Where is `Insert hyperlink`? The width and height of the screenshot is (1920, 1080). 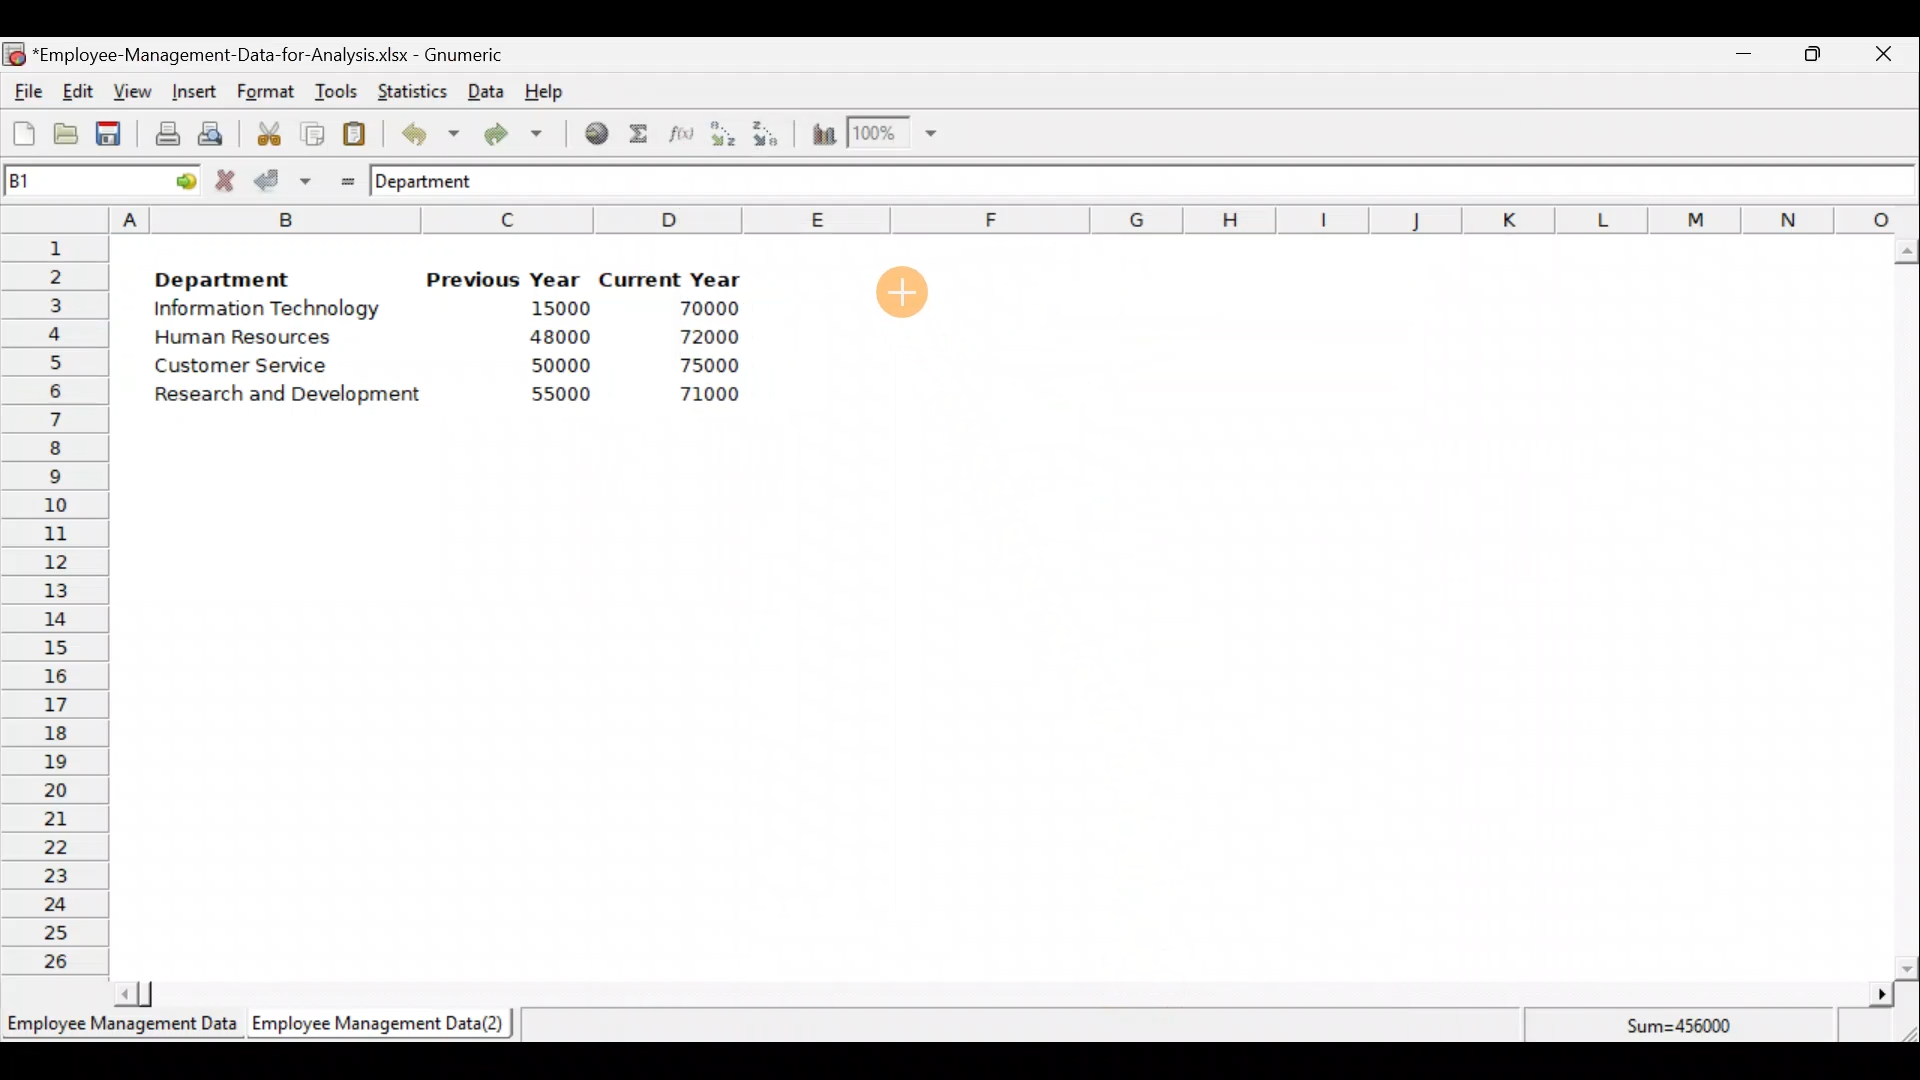
Insert hyperlink is located at coordinates (589, 132).